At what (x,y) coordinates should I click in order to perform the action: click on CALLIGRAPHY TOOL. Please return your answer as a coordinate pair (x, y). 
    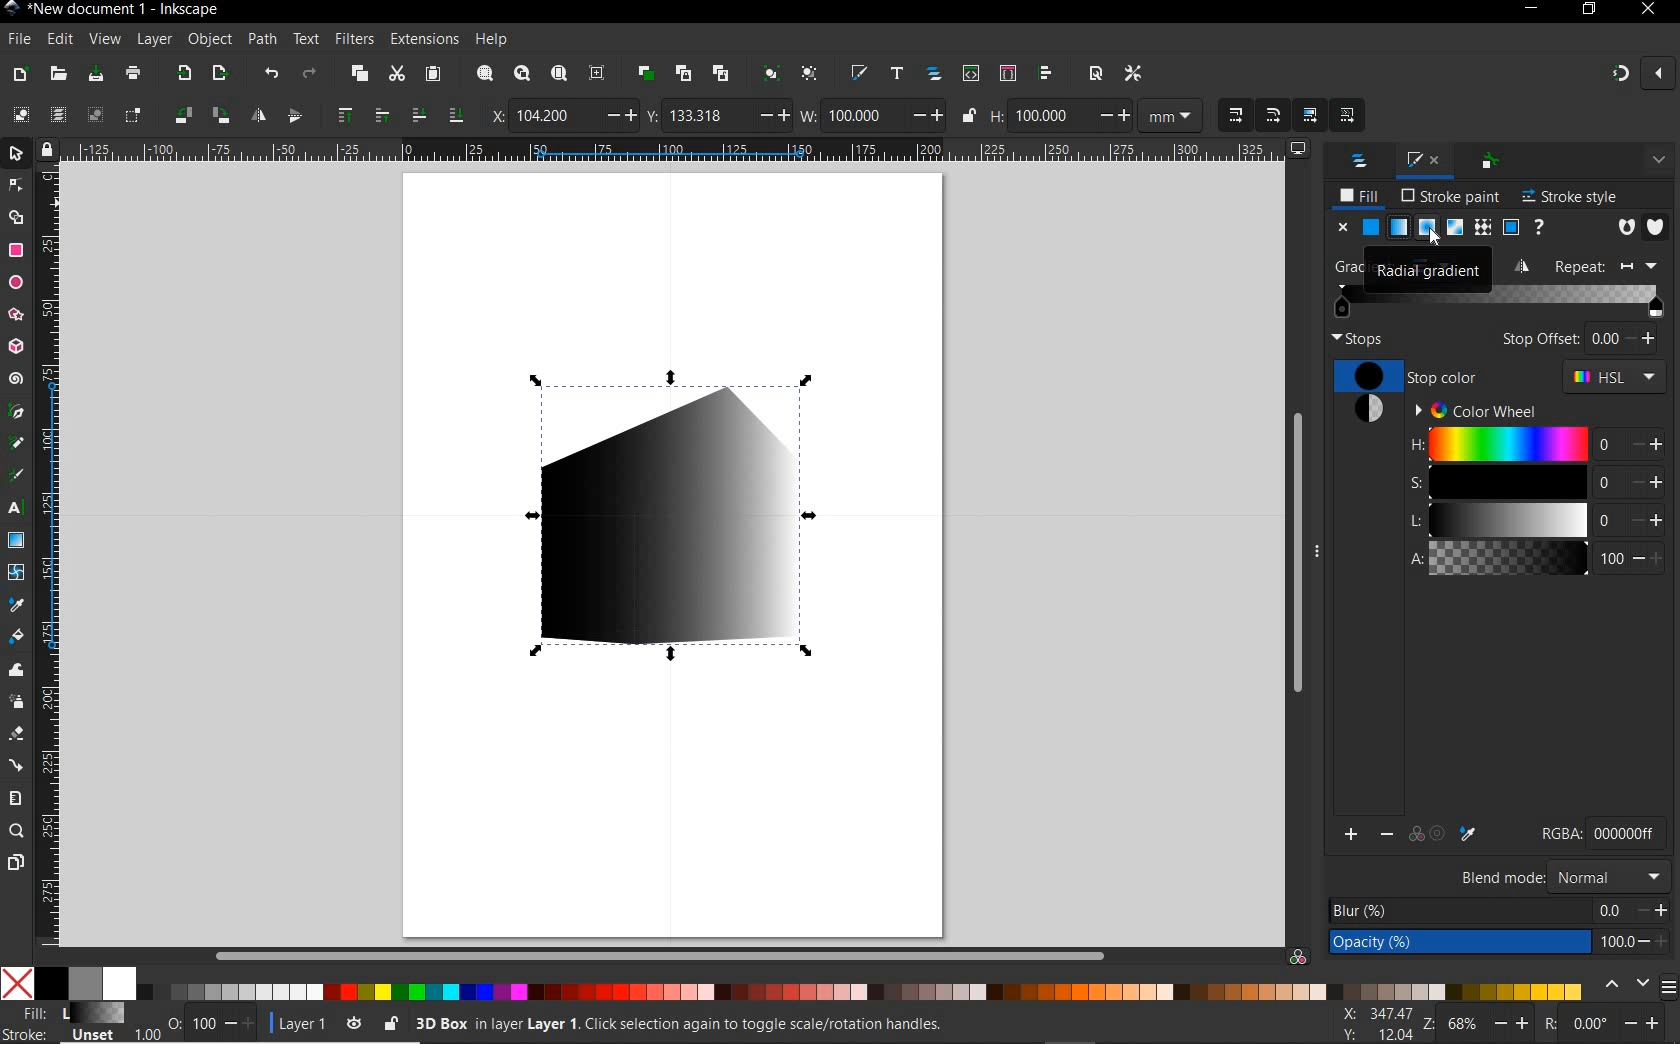
    Looking at the image, I should click on (16, 476).